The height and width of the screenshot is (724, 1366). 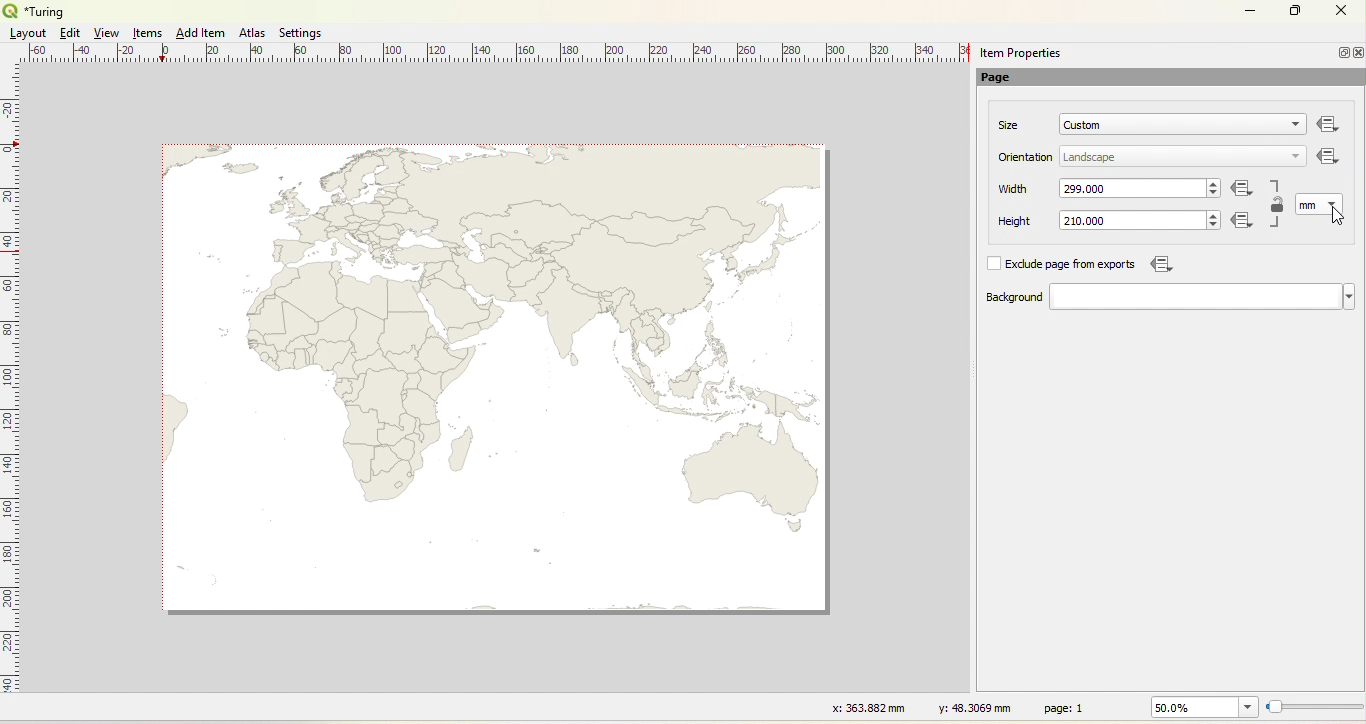 I want to click on Icon, so click(x=1246, y=222).